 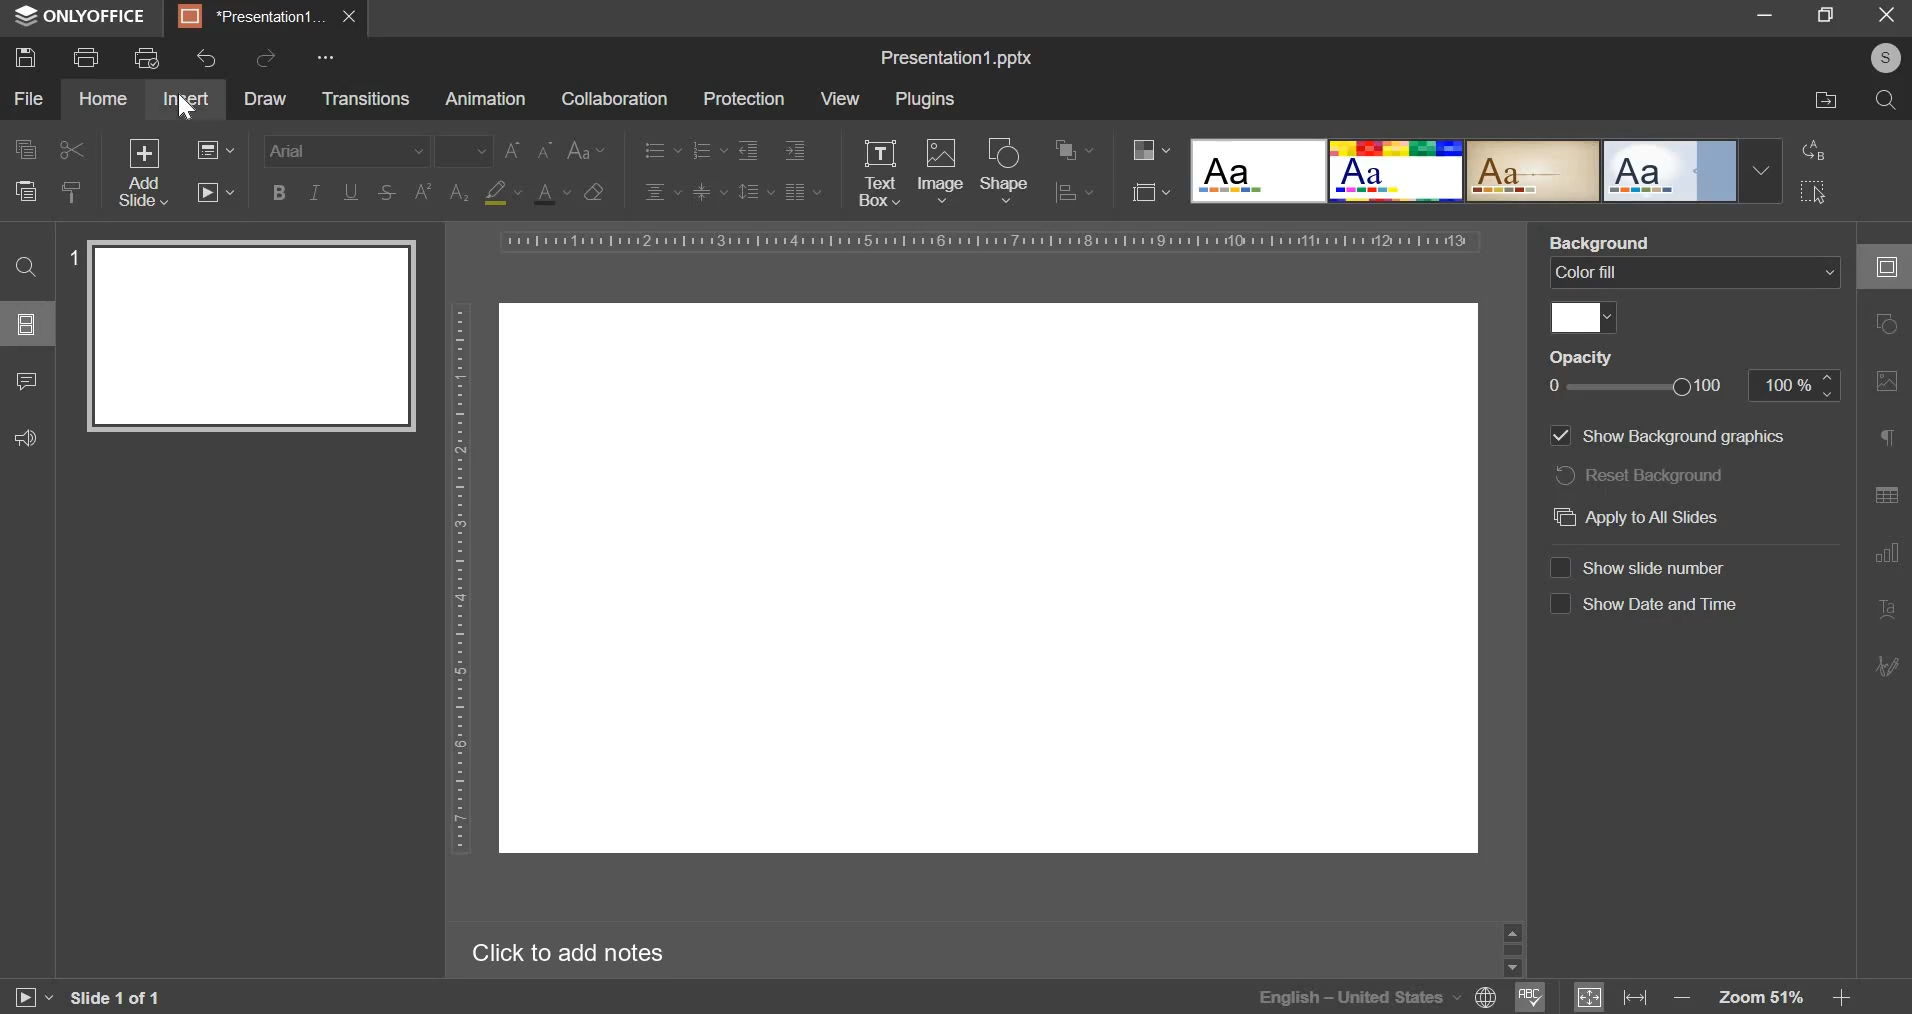 What do you see at coordinates (841, 96) in the screenshot?
I see `view` at bounding box center [841, 96].